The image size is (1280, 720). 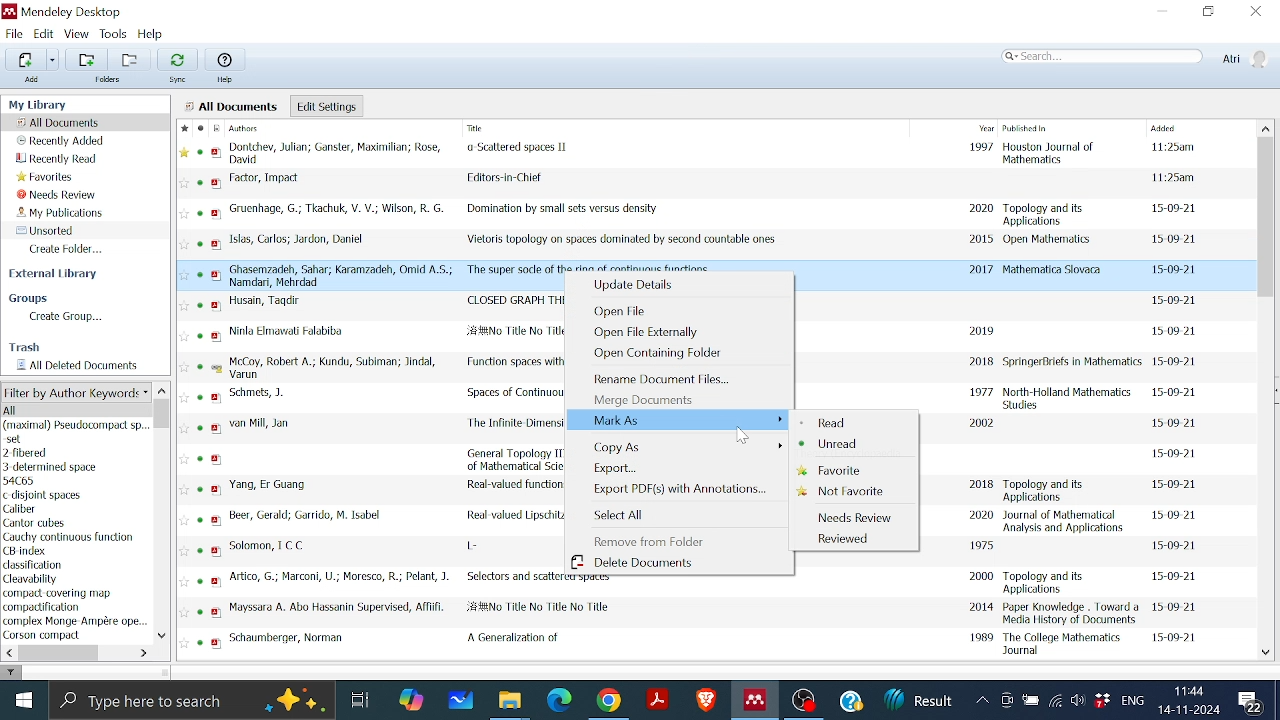 I want to click on Update details, so click(x=633, y=286).